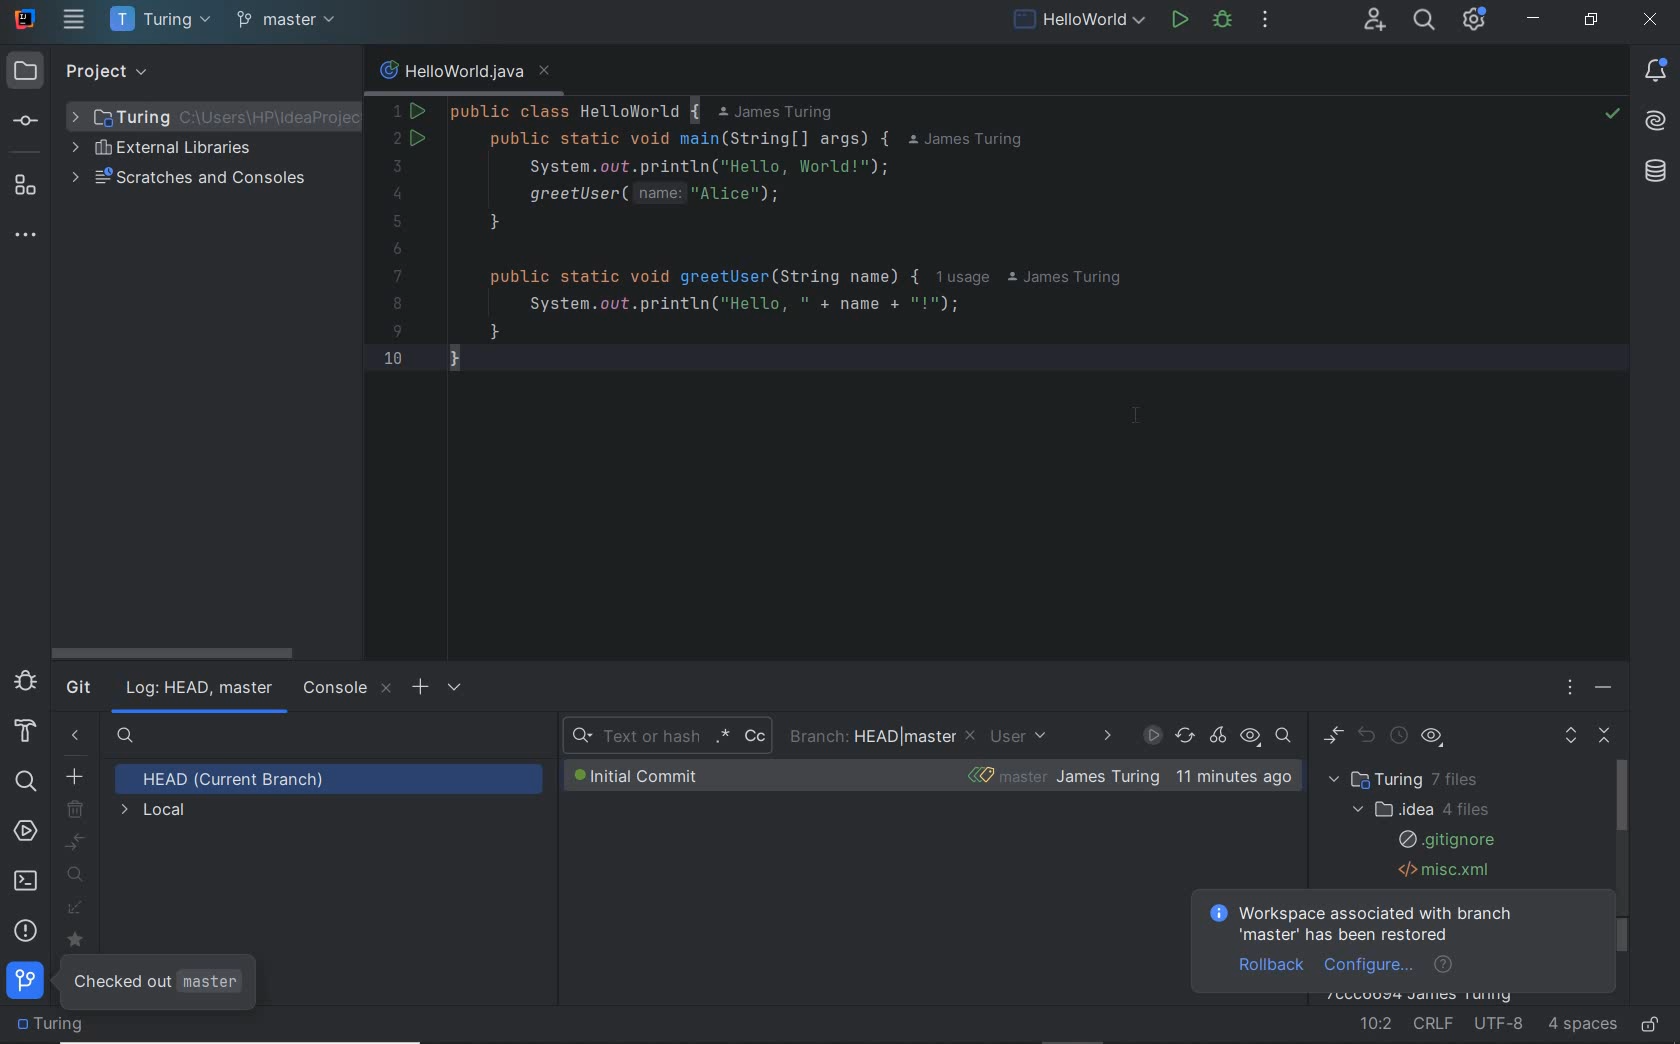  Describe the element at coordinates (78, 73) in the screenshot. I see `project` at that location.